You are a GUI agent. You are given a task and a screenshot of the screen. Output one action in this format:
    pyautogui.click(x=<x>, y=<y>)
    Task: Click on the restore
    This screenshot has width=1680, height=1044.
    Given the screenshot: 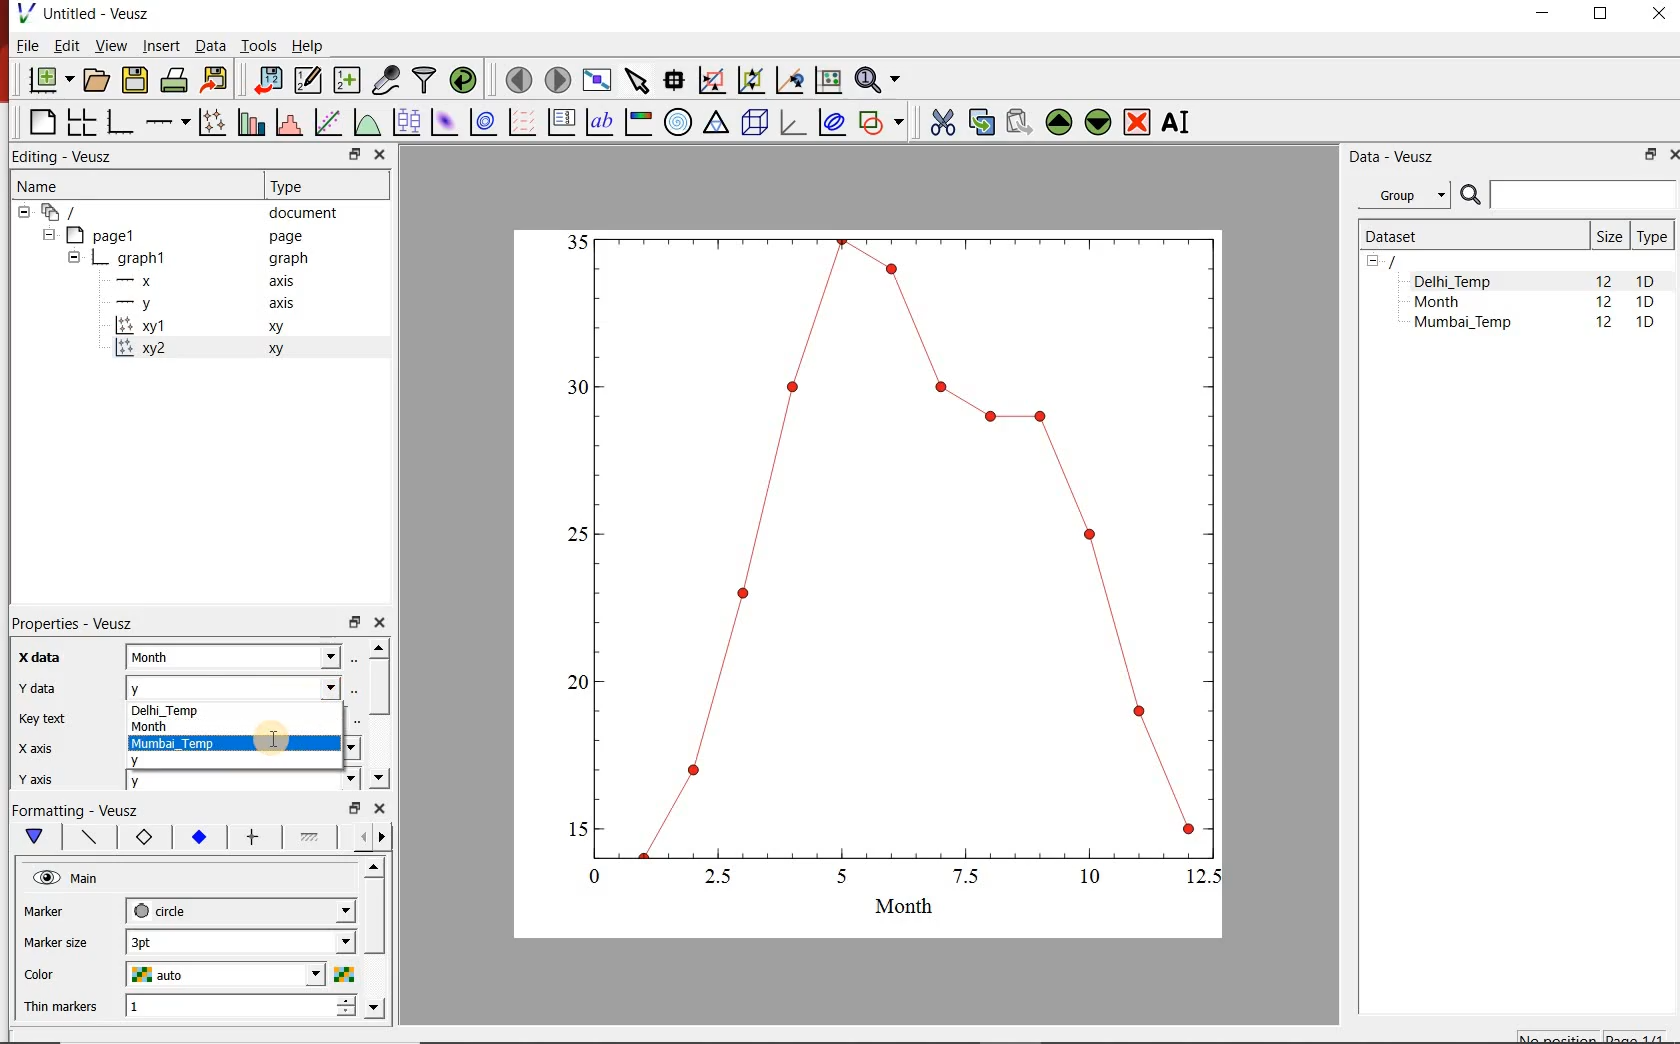 What is the action you would take?
    pyautogui.click(x=353, y=621)
    